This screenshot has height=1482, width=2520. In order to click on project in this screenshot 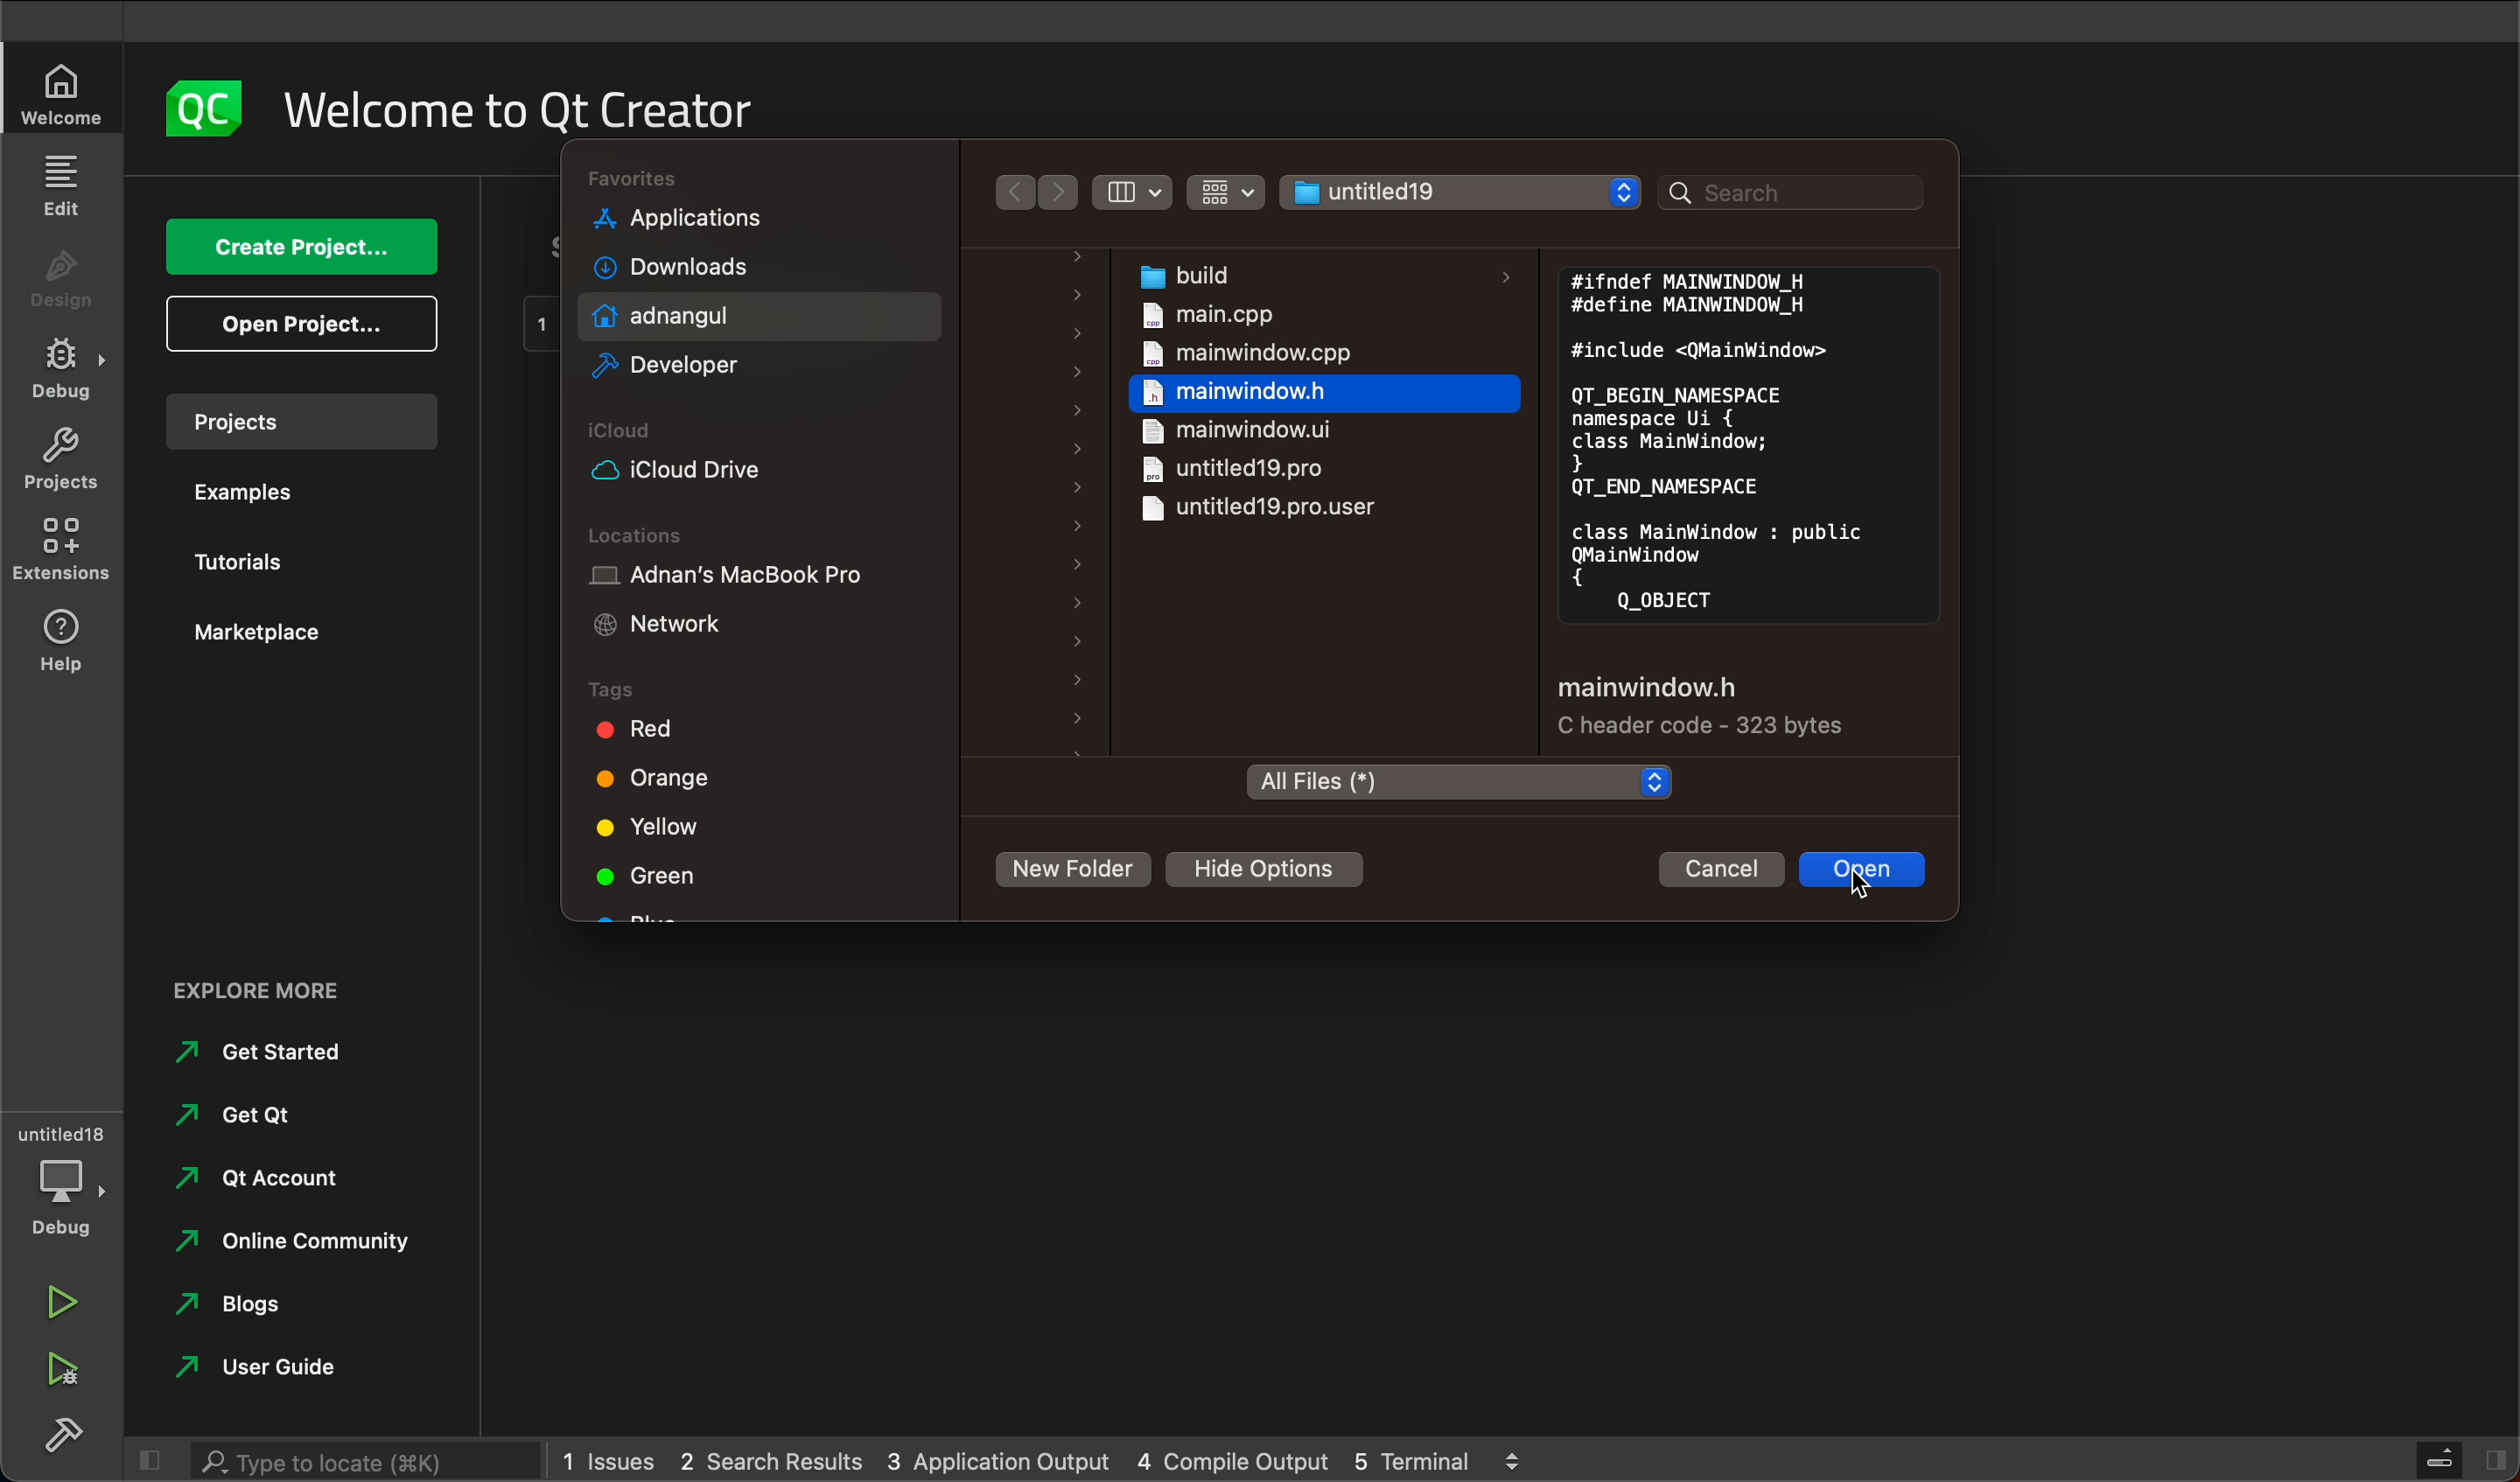, I will do `click(312, 423)`.